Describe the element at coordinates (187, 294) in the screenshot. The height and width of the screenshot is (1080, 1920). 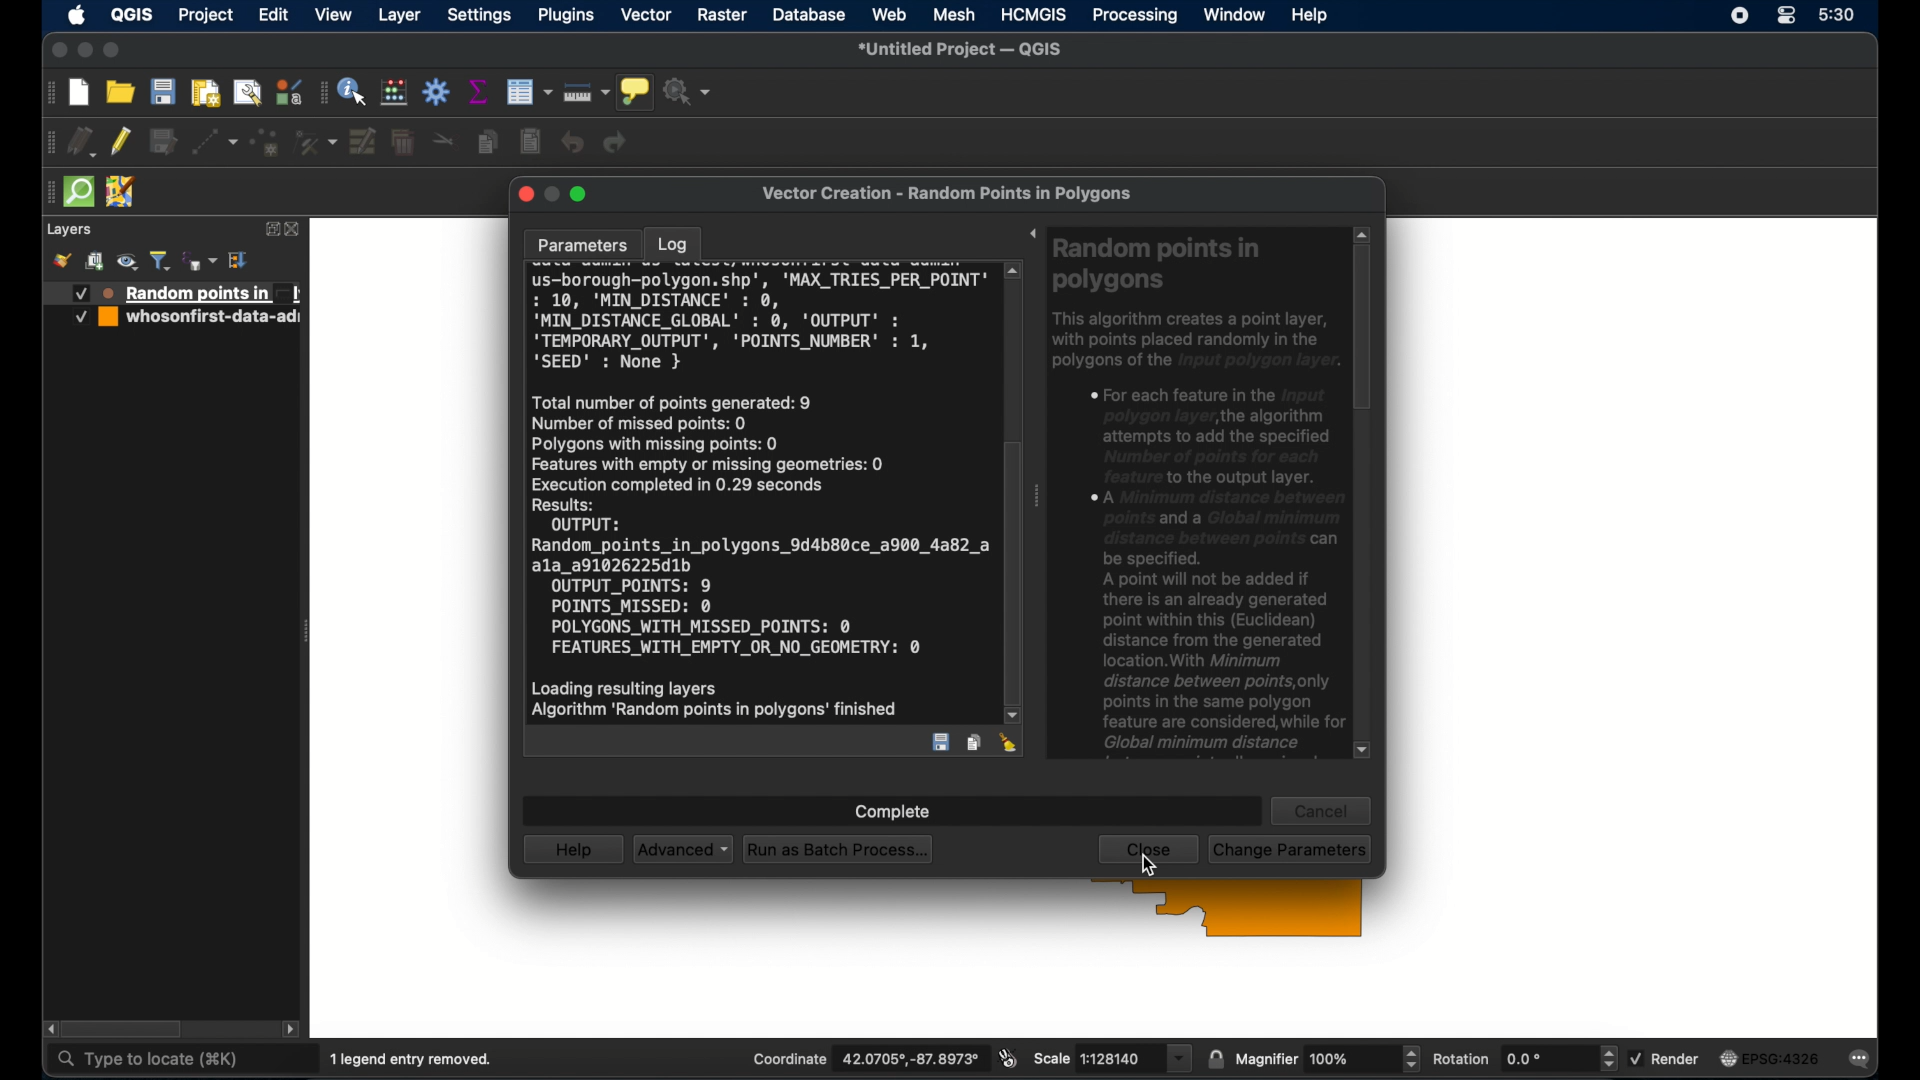
I see `Random points in` at that location.